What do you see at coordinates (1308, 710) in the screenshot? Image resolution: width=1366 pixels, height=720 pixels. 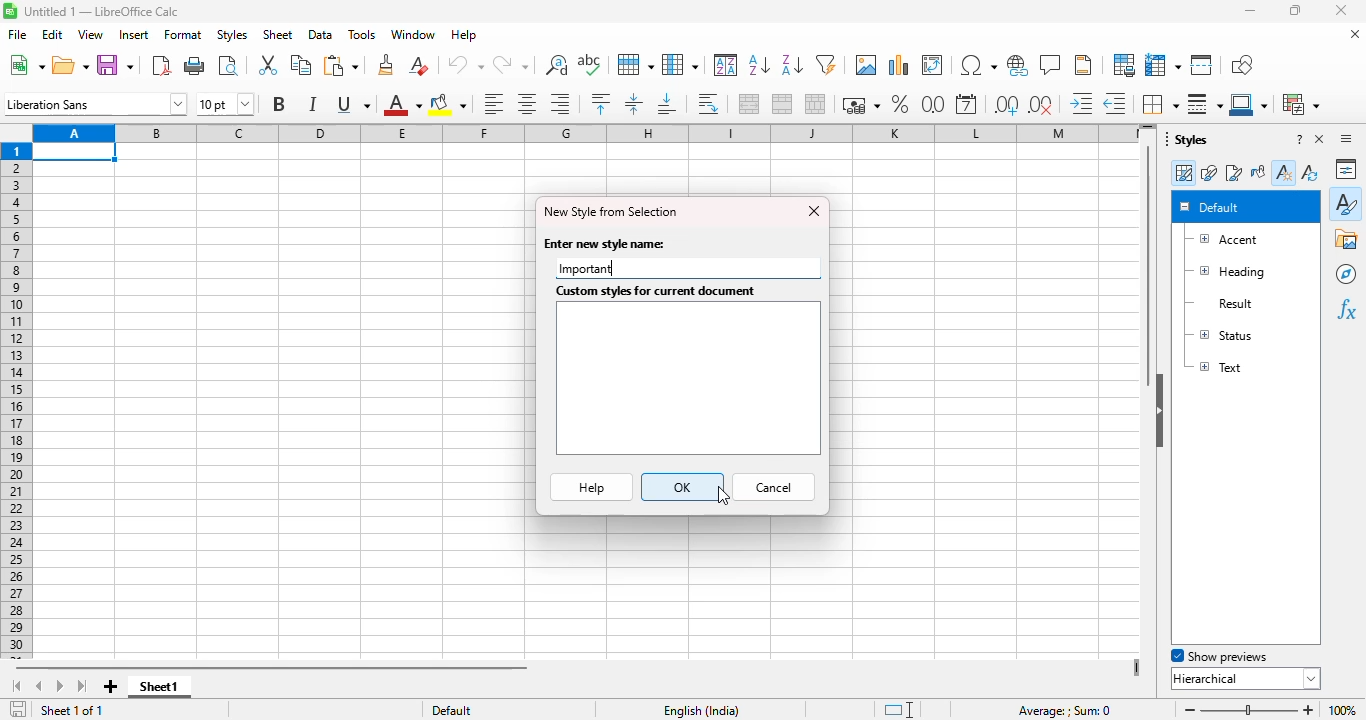 I see `zoom in` at bounding box center [1308, 710].